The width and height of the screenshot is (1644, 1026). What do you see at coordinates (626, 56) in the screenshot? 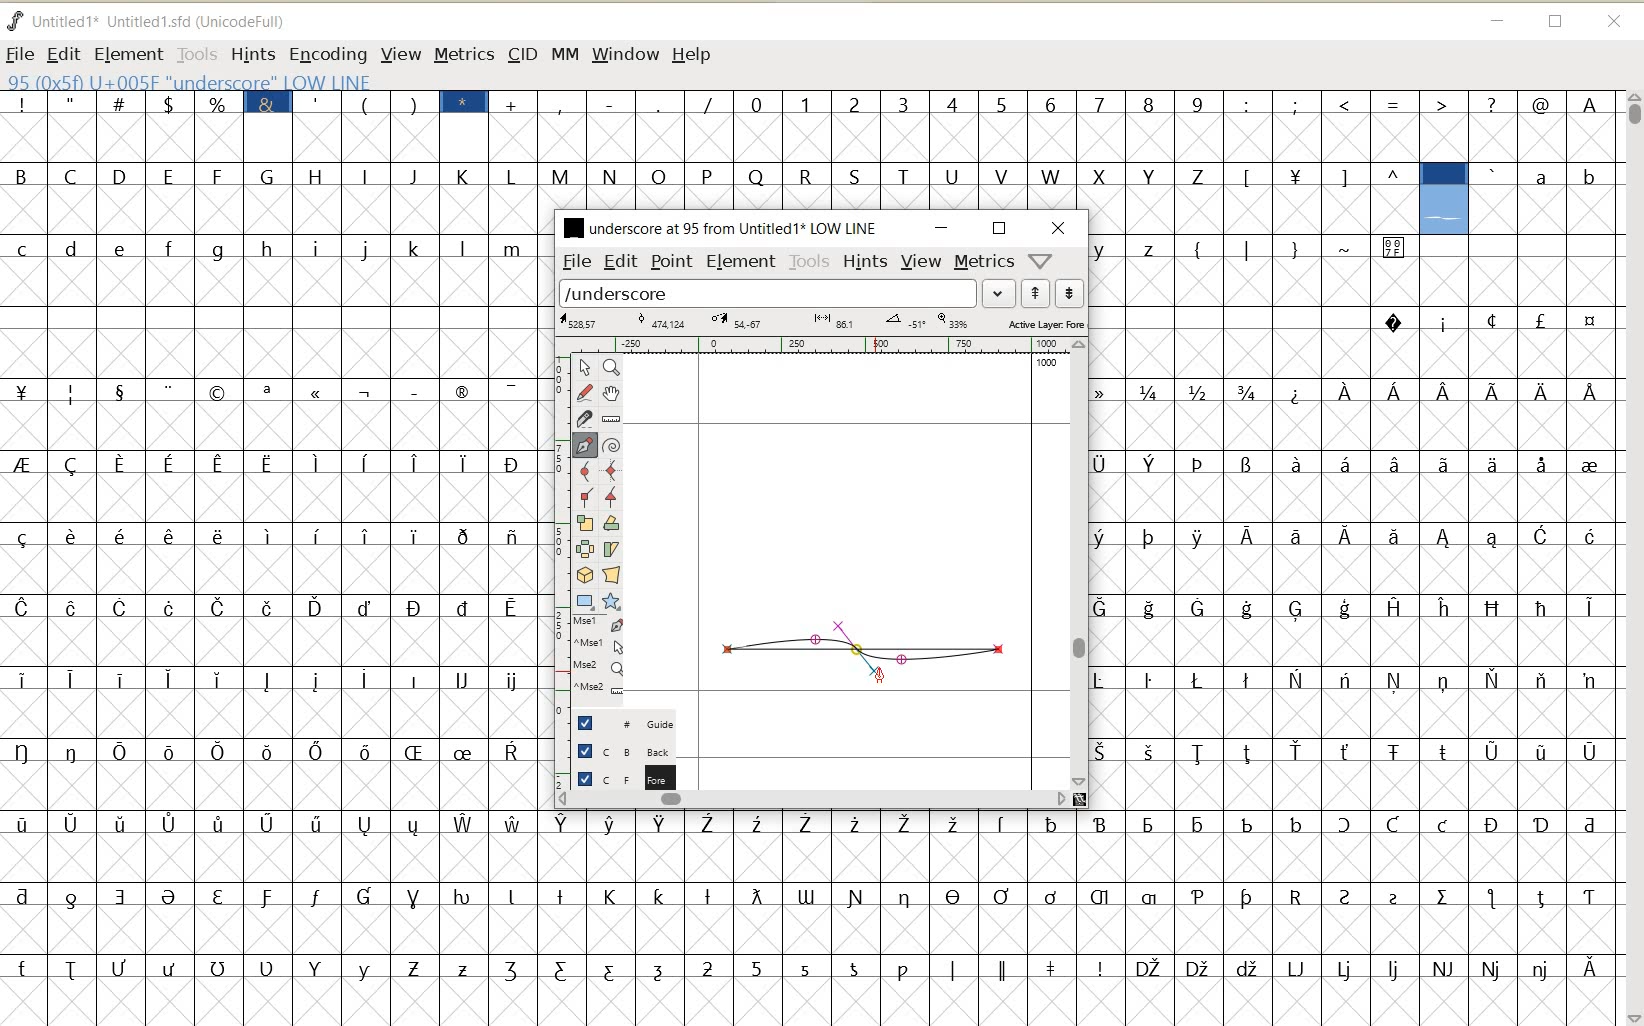
I see `WINDOW` at bounding box center [626, 56].